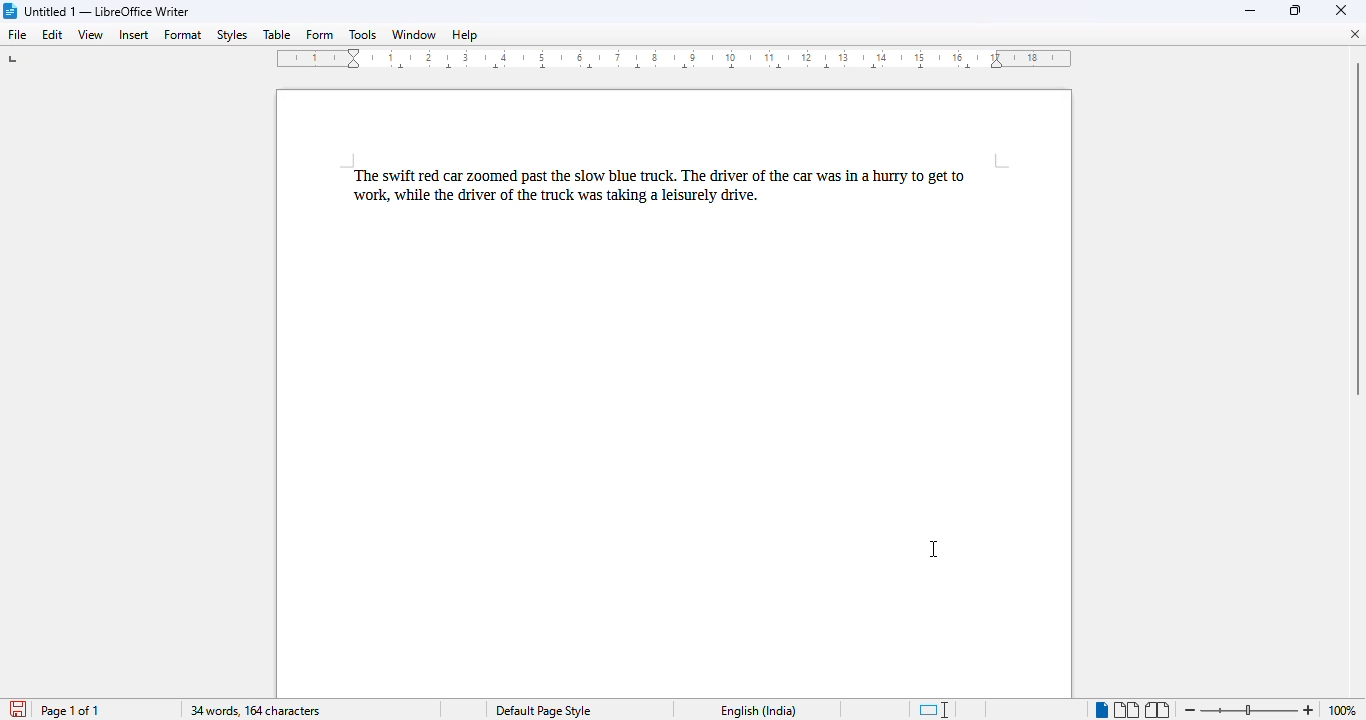  Describe the element at coordinates (276, 35) in the screenshot. I see `table` at that location.